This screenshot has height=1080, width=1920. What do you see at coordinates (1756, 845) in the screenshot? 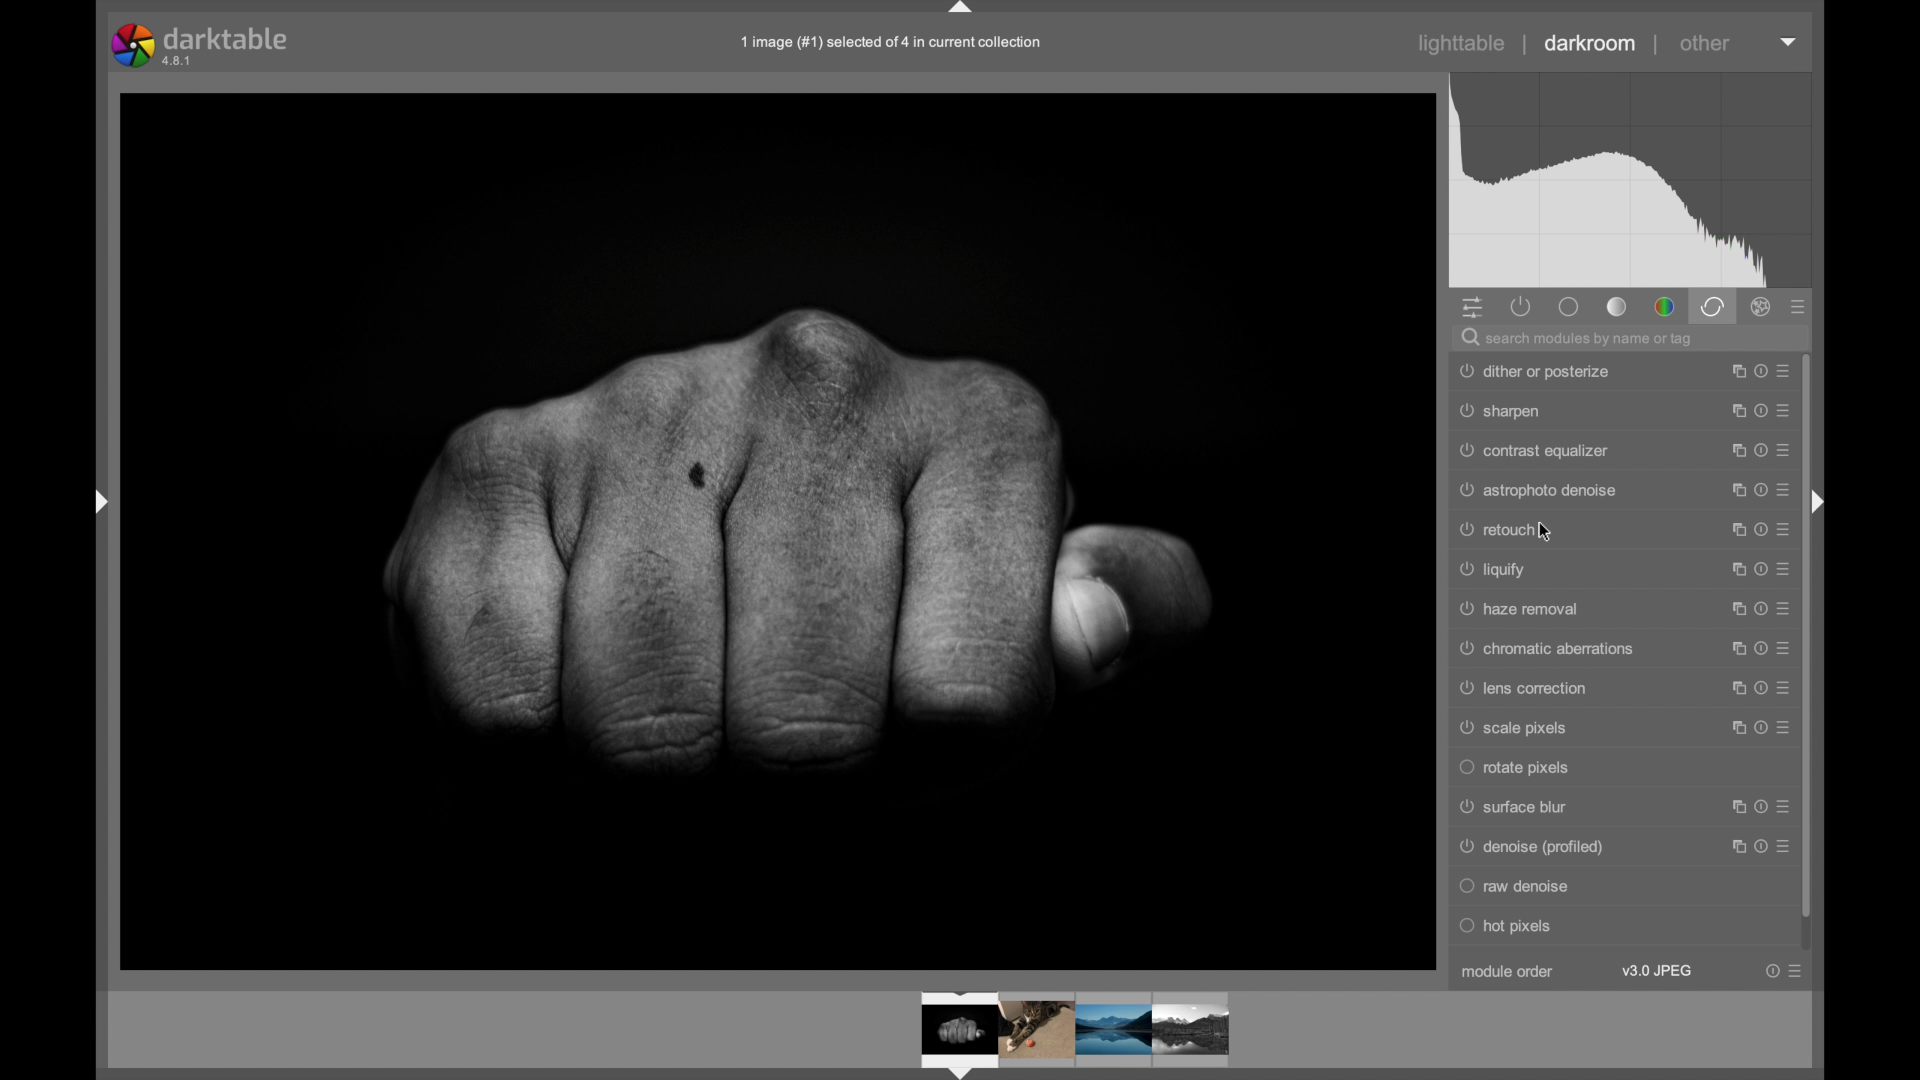
I see `help` at bounding box center [1756, 845].